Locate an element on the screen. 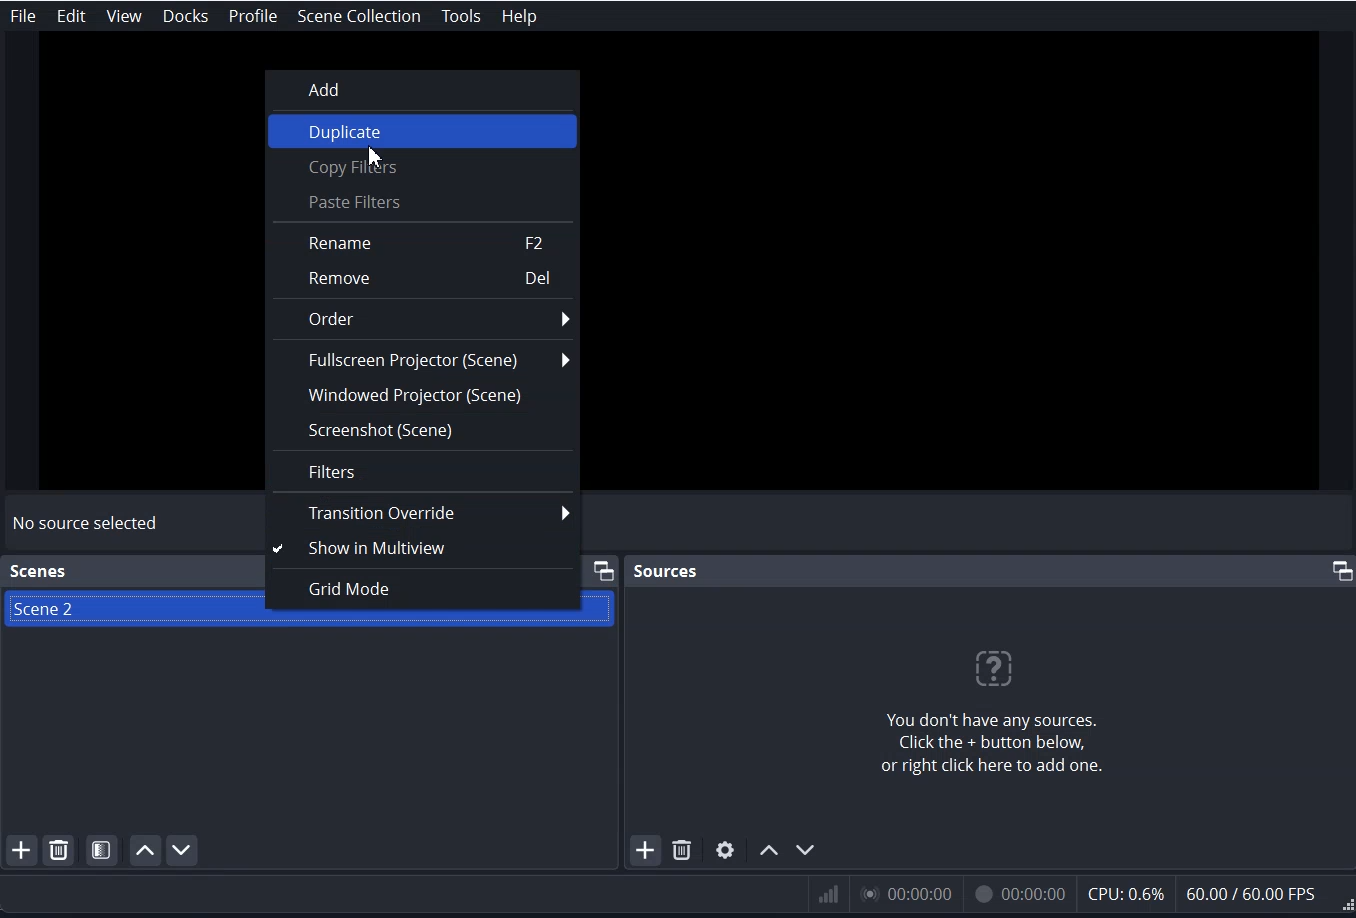 The width and height of the screenshot is (1356, 918). Rename is located at coordinates (423, 243).